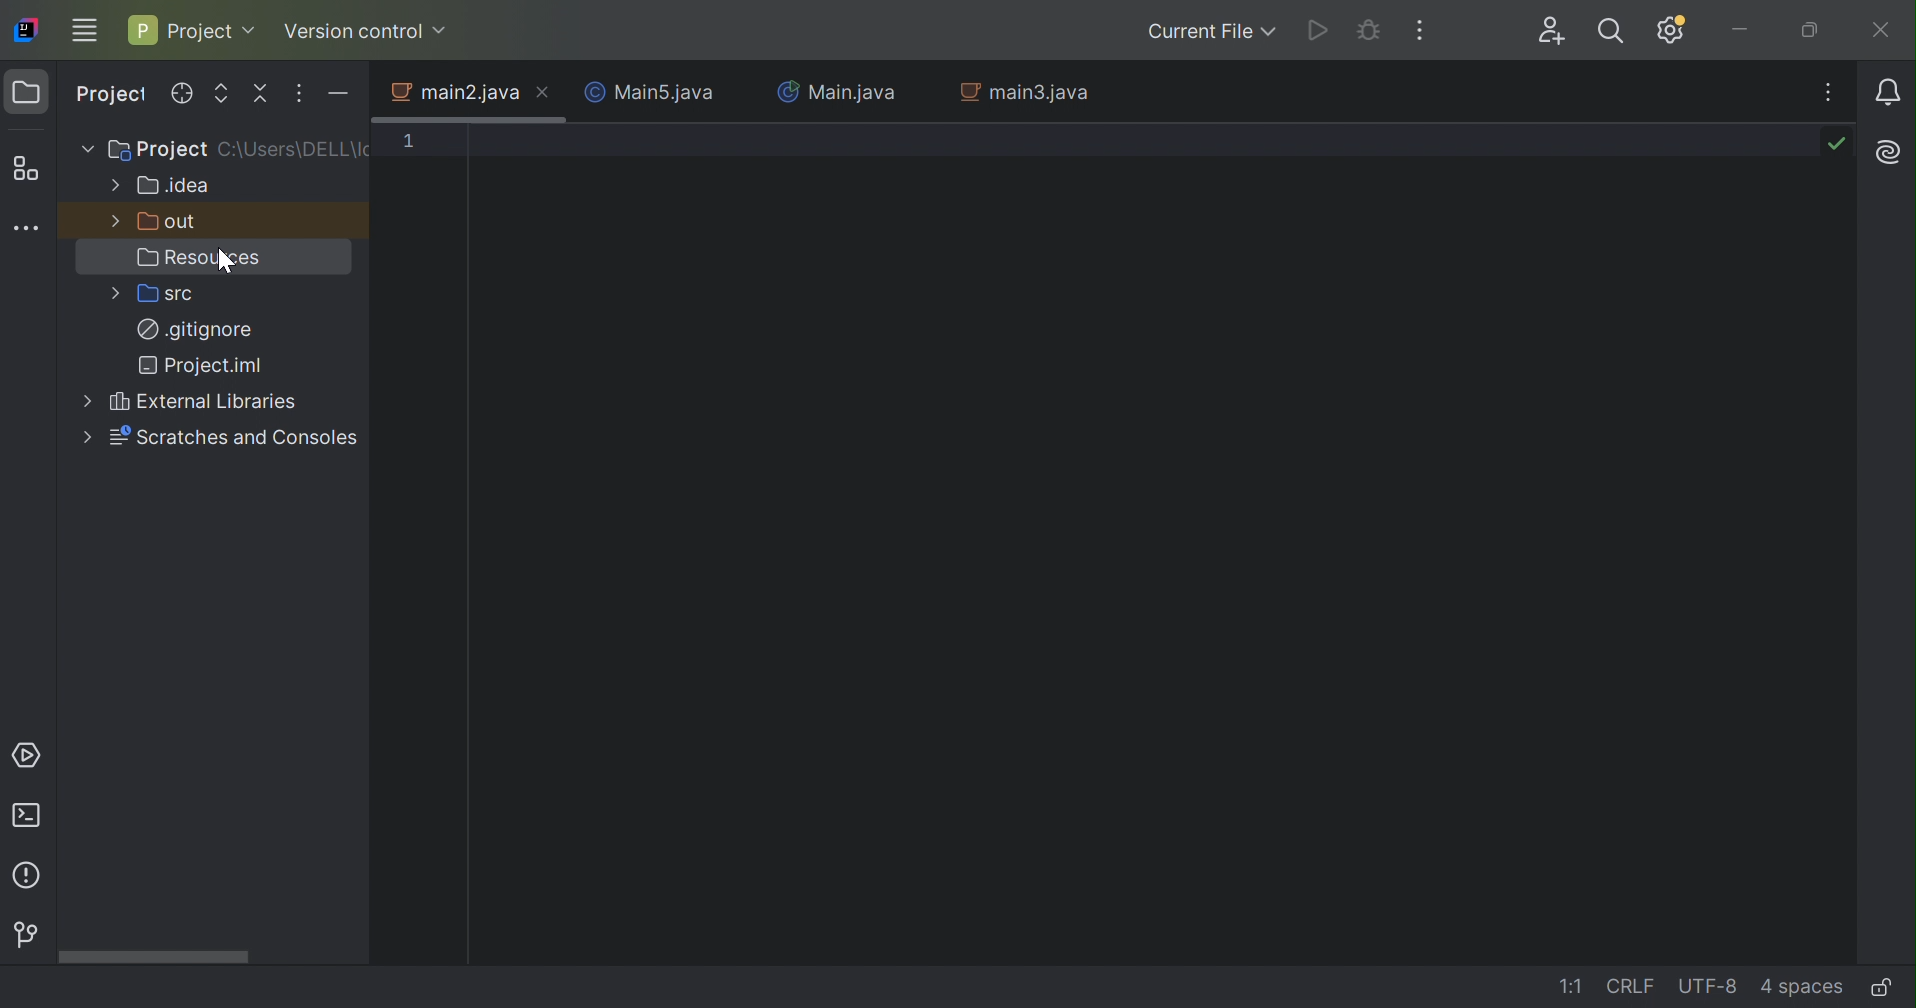  Describe the element at coordinates (648, 94) in the screenshot. I see `Main5.java` at that location.